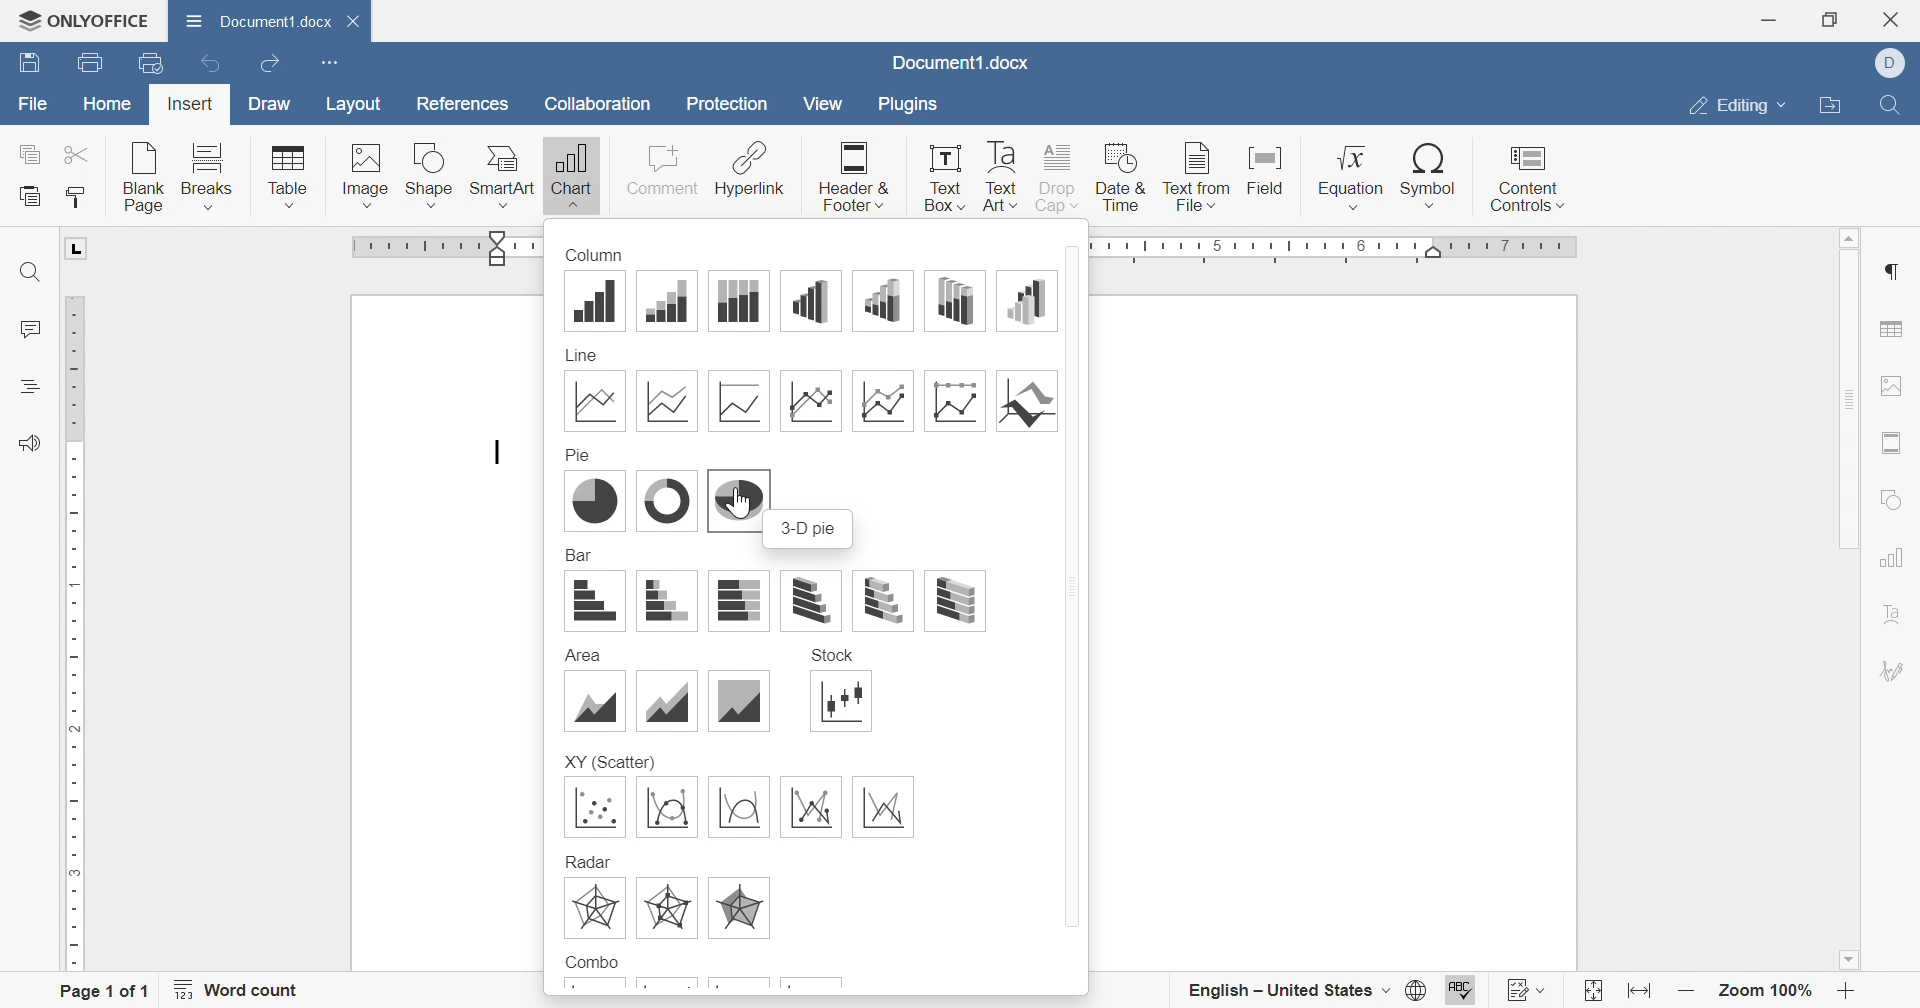  Describe the element at coordinates (149, 64) in the screenshot. I see `Quick print` at that location.